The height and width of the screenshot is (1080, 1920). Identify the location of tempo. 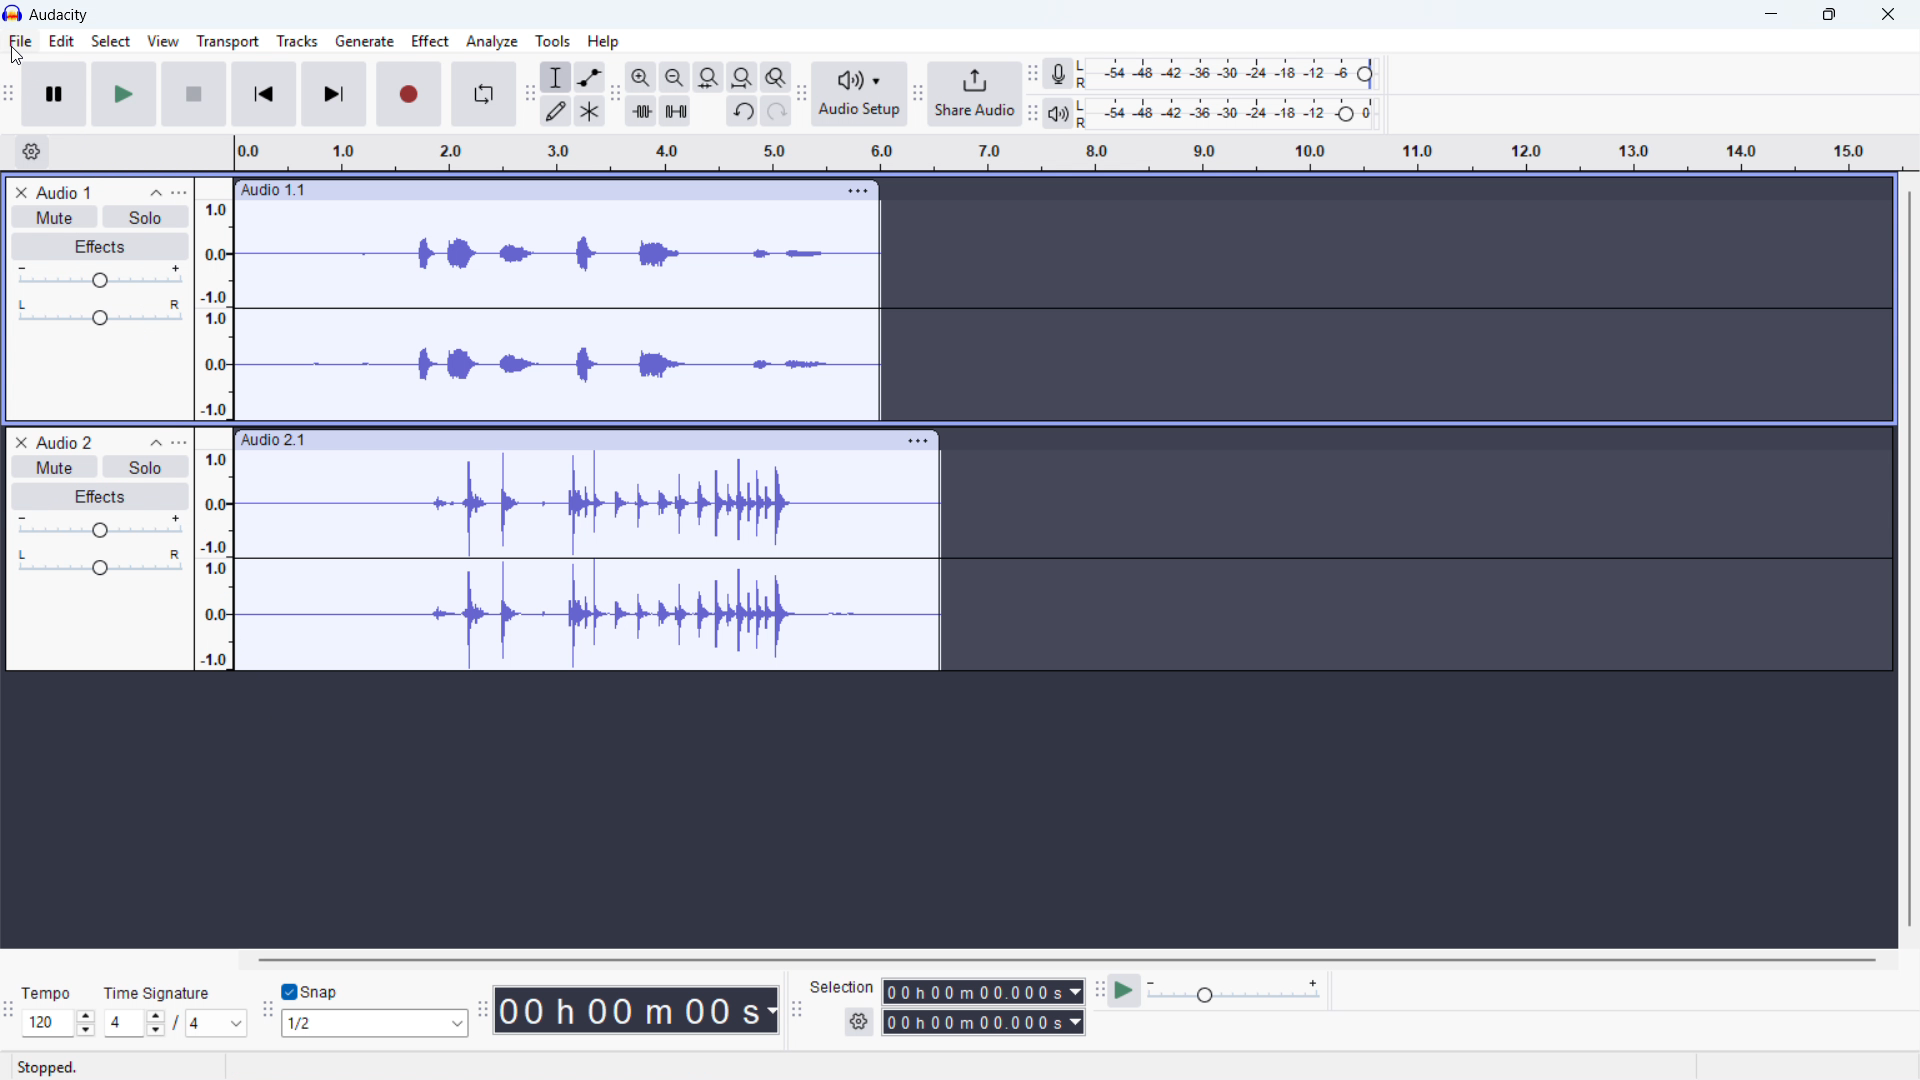
(52, 994).